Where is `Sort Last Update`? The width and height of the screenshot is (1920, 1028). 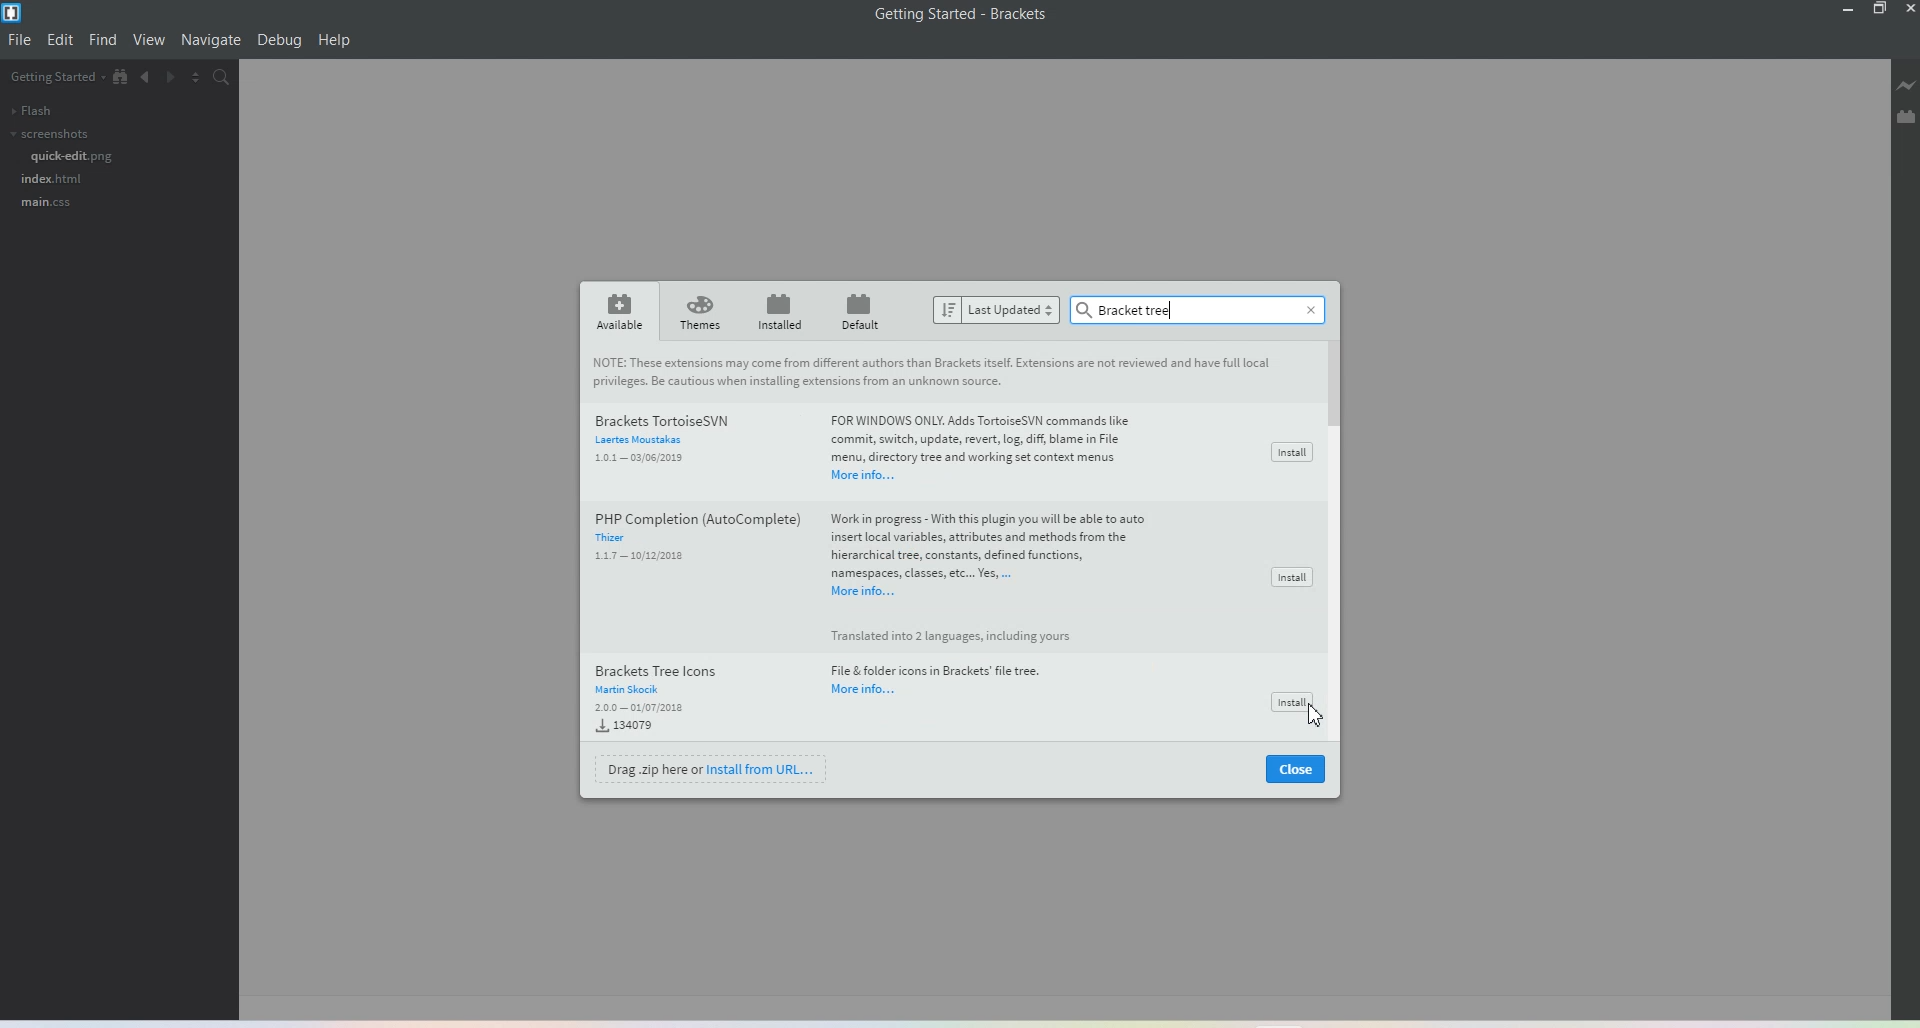
Sort Last Update is located at coordinates (997, 310).